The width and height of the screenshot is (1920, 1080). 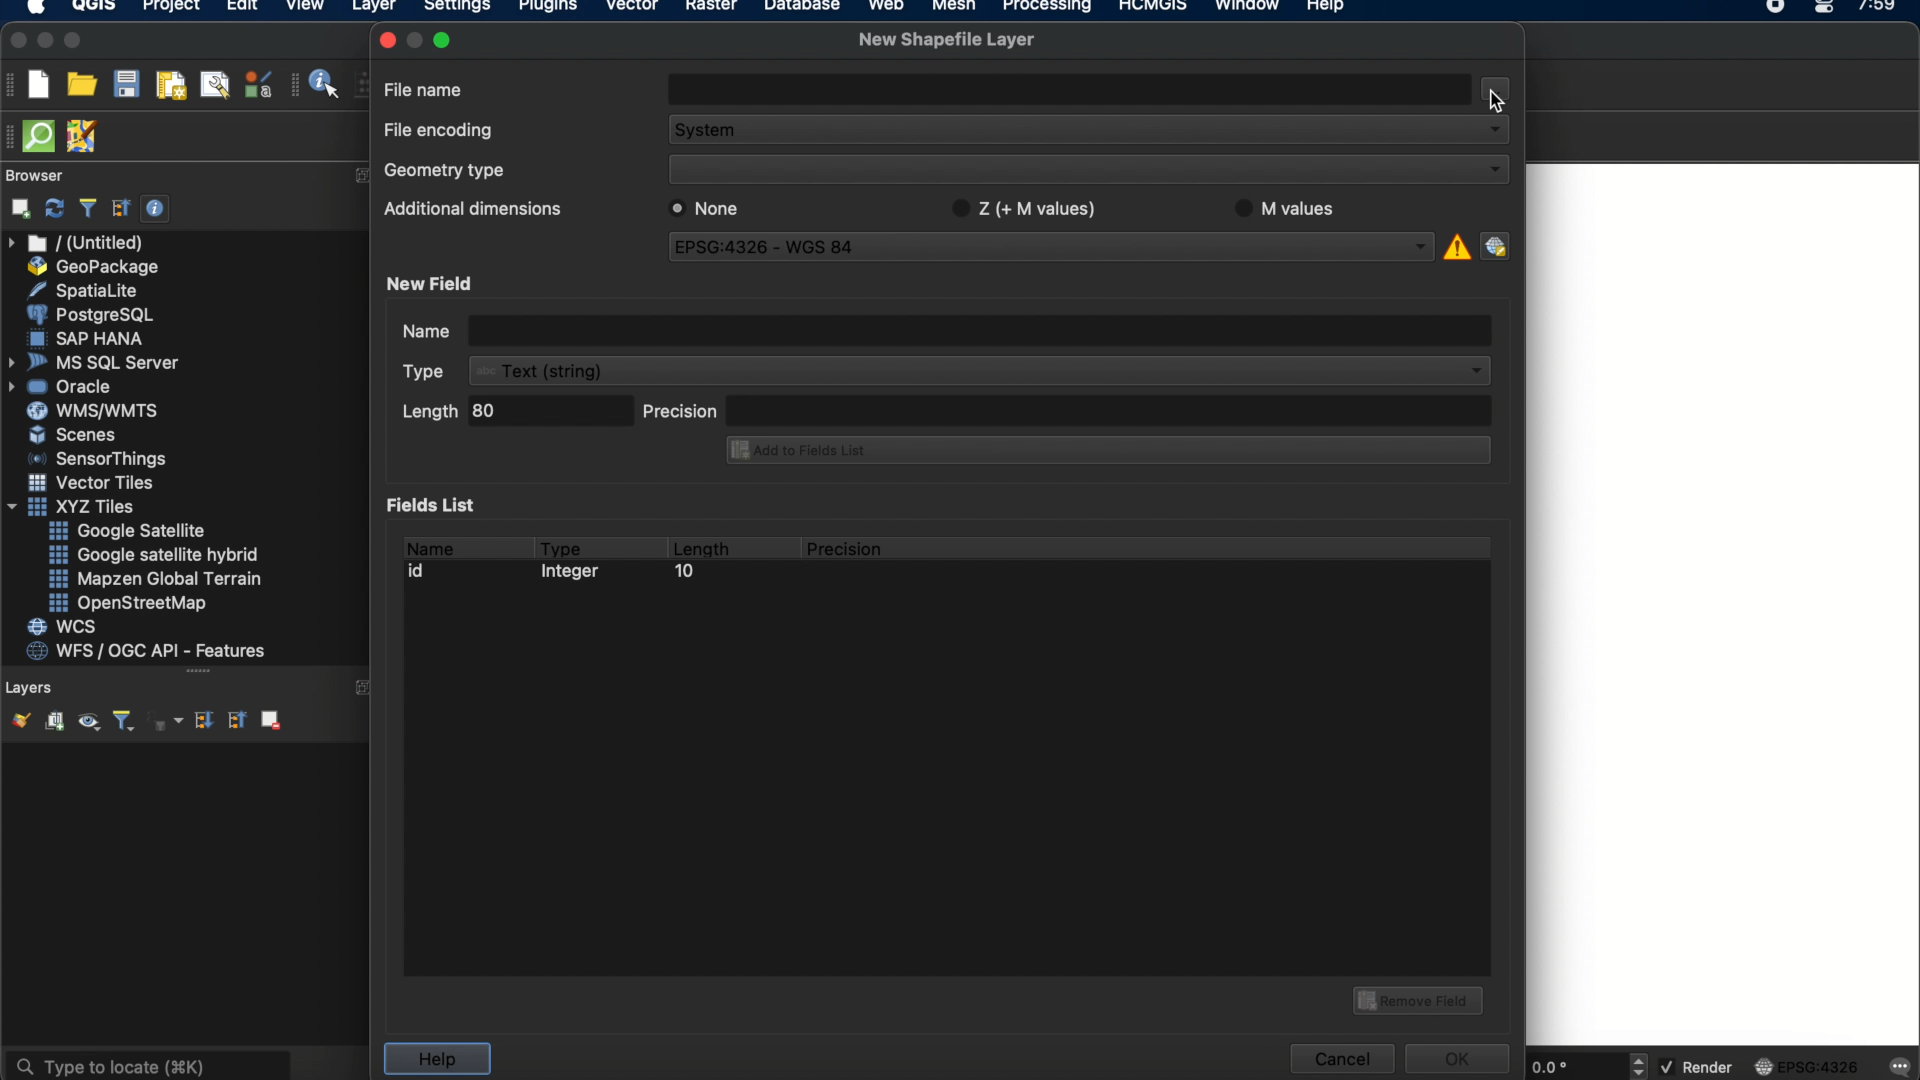 What do you see at coordinates (1071, 87) in the screenshot?
I see `file name text box` at bounding box center [1071, 87].